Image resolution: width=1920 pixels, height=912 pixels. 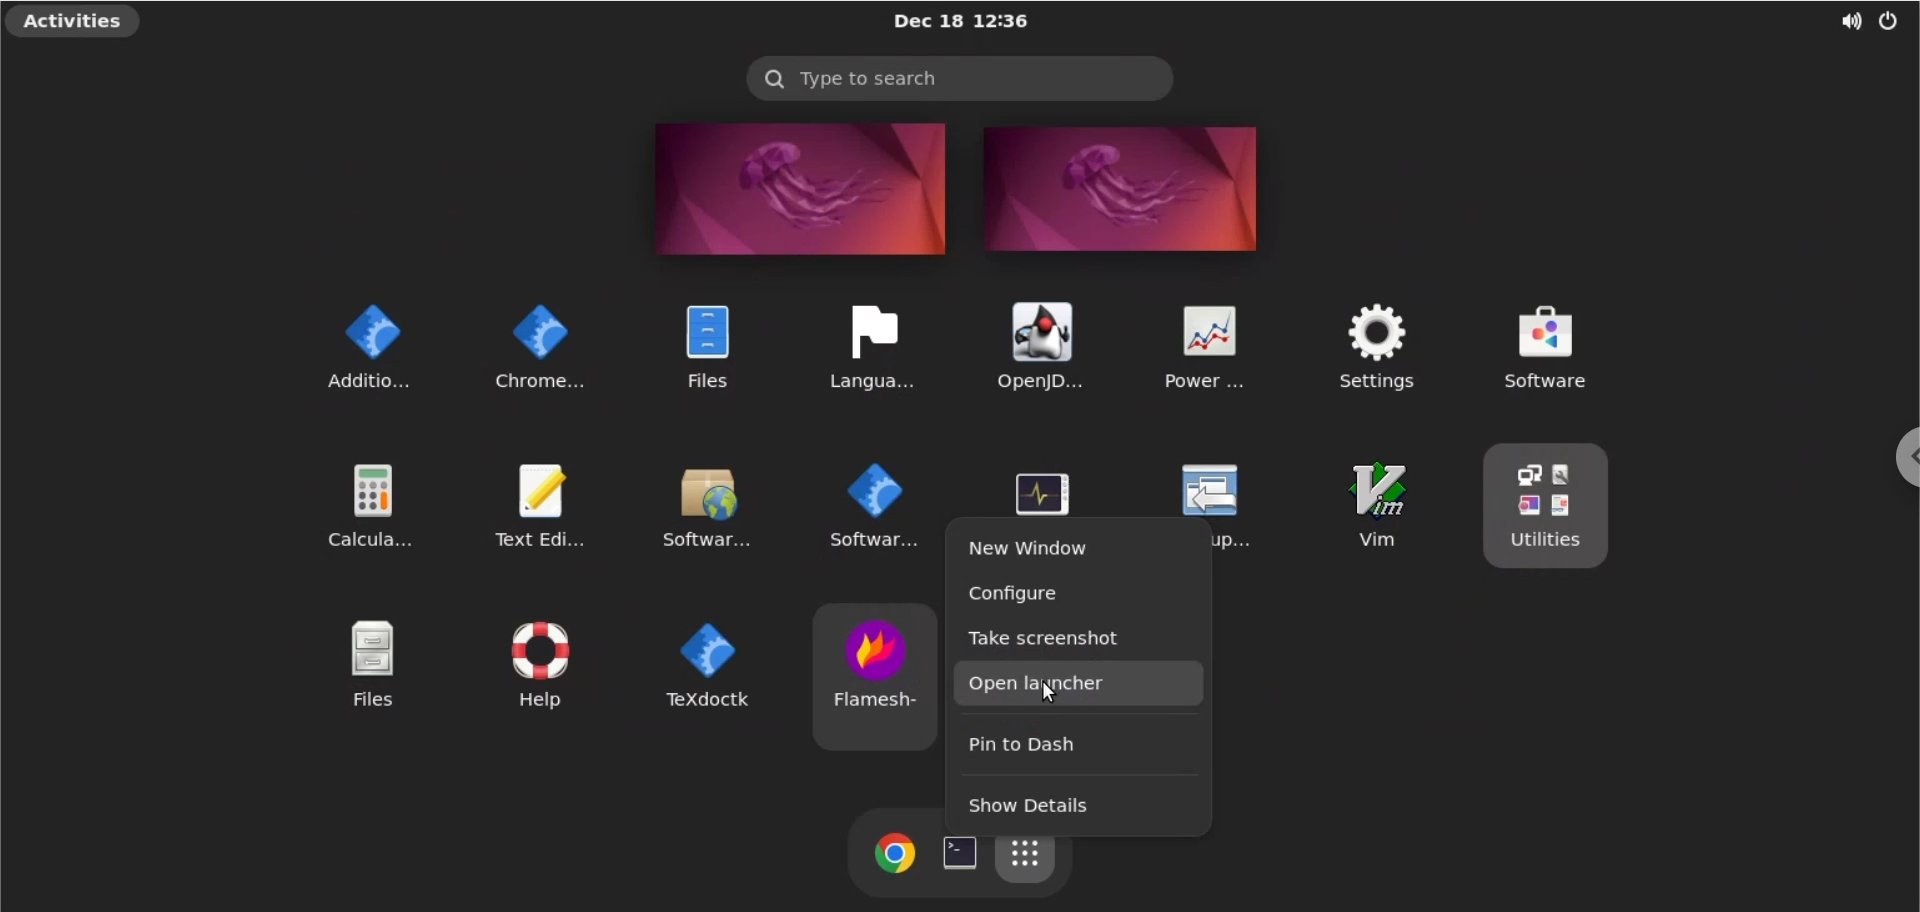 What do you see at coordinates (868, 506) in the screenshot?
I see `software settings` at bounding box center [868, 506].